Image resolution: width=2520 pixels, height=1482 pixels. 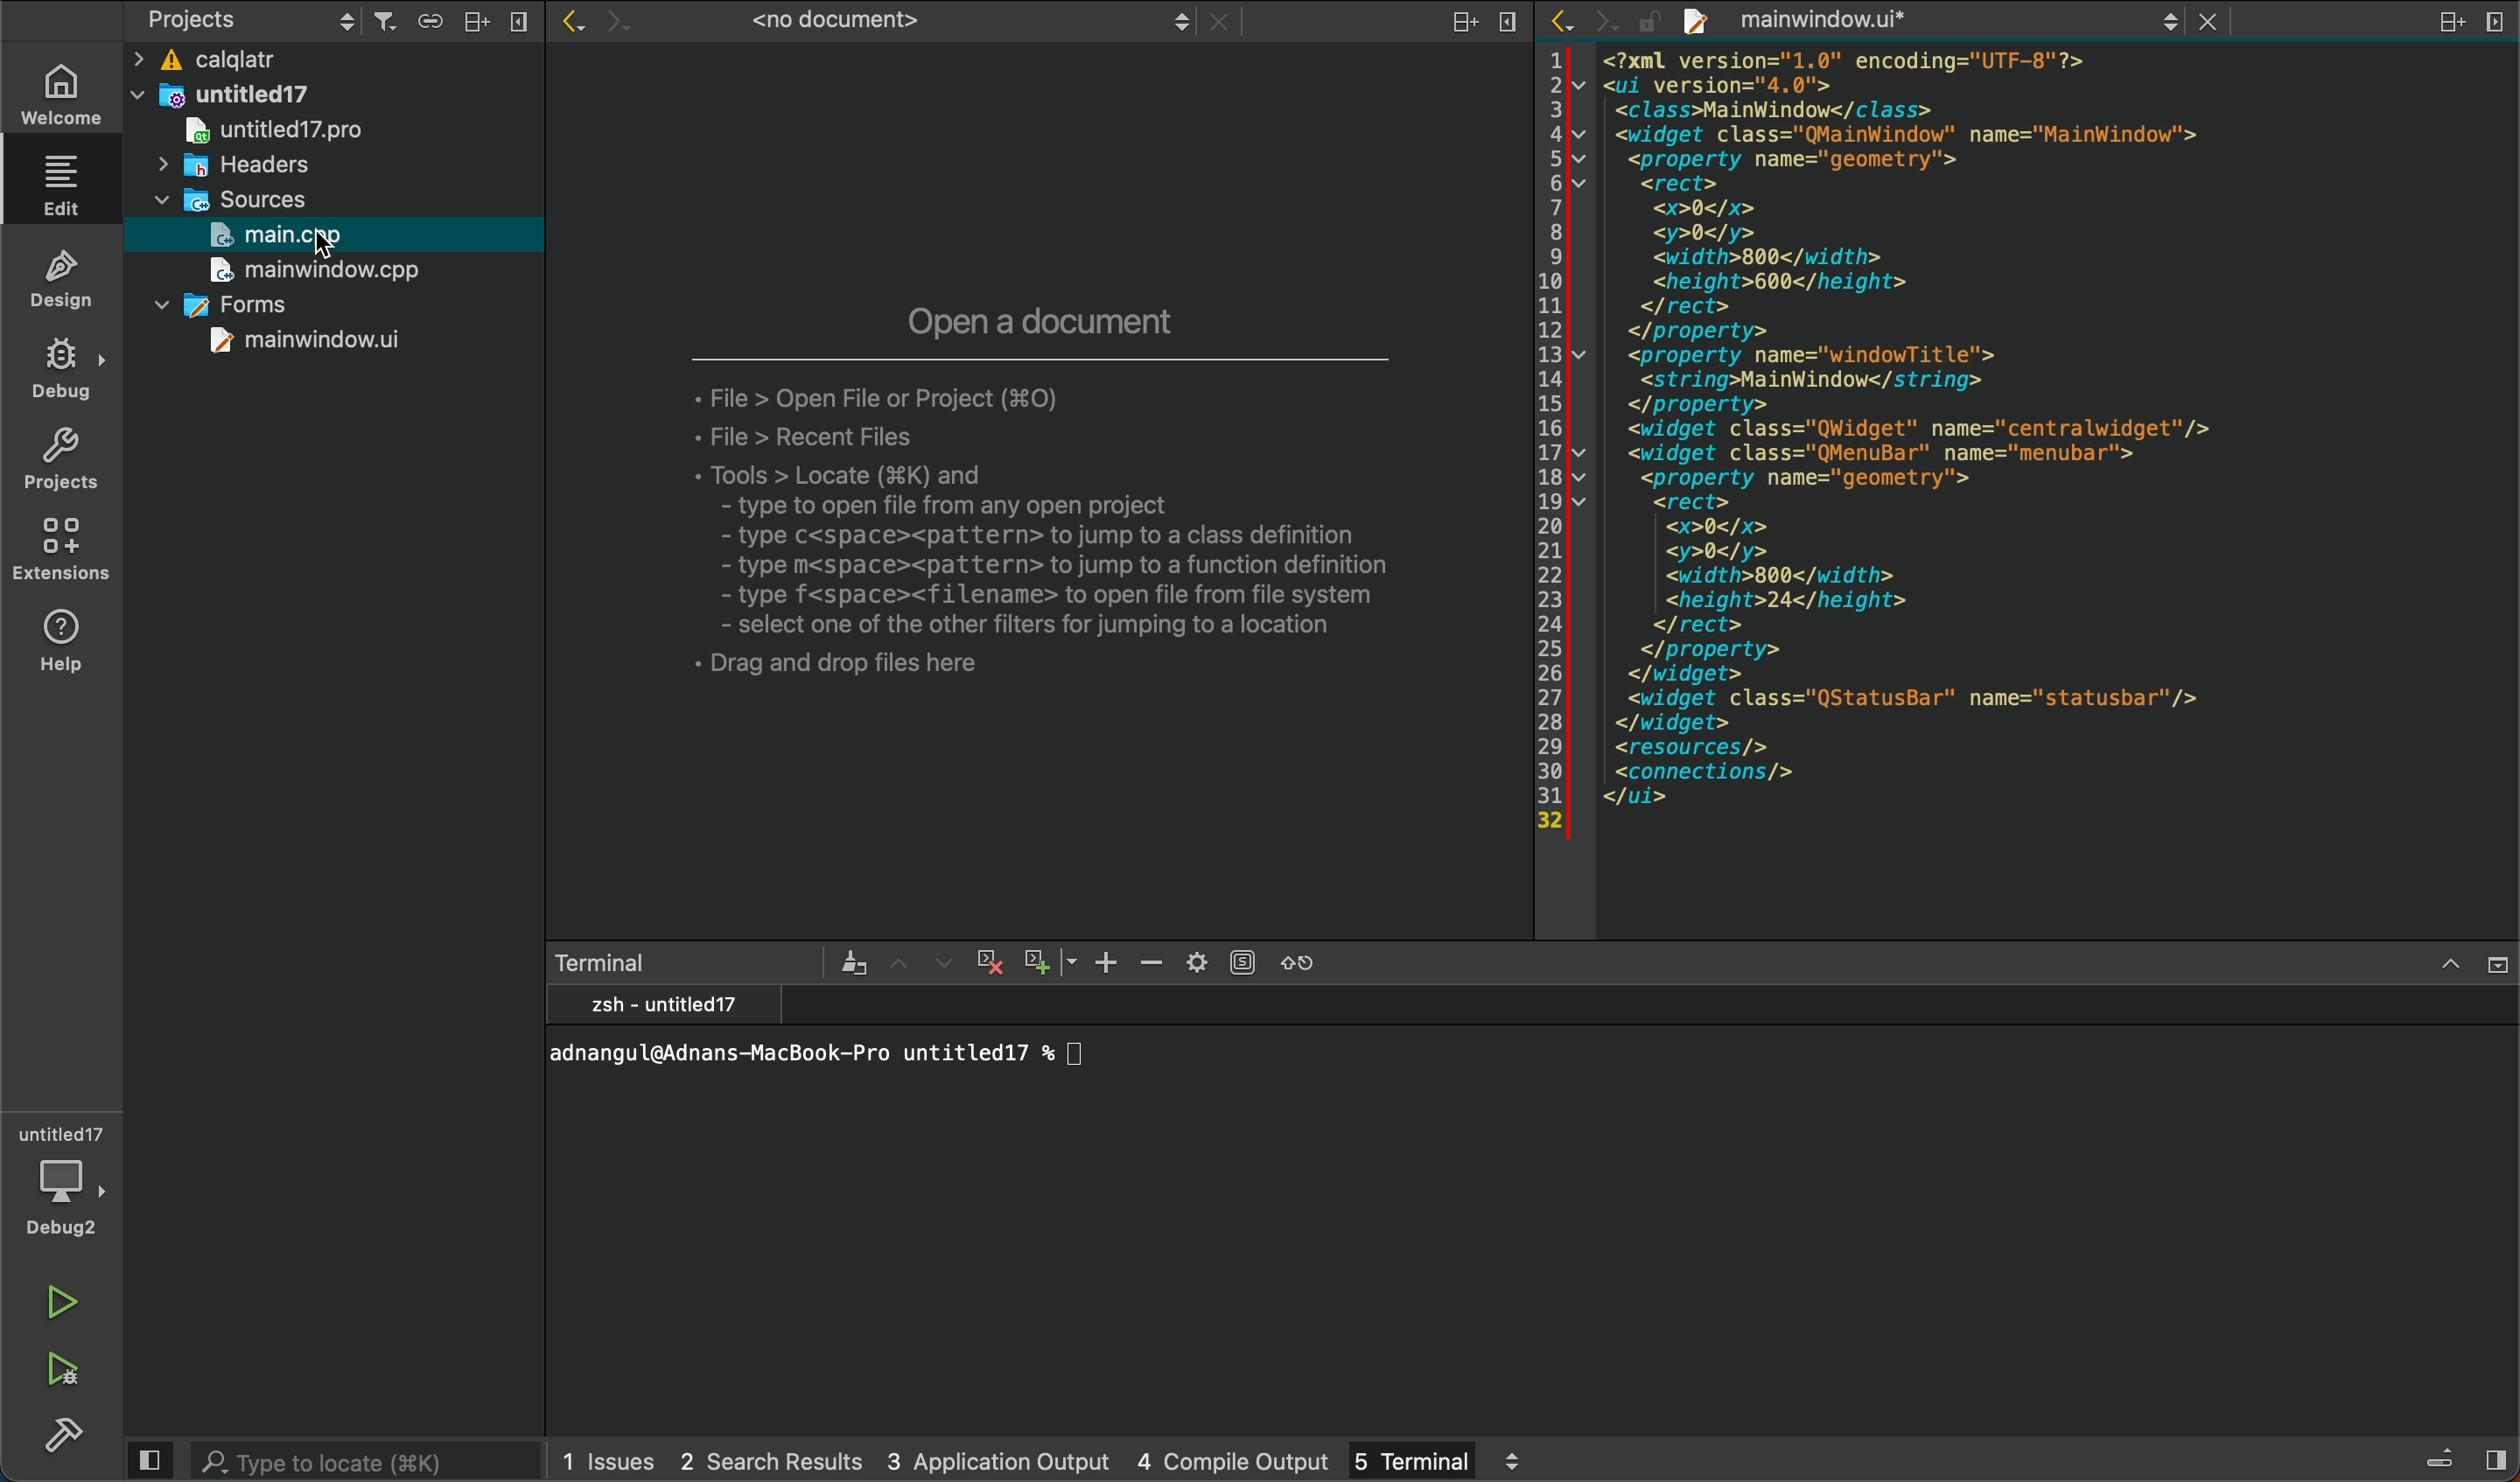 I want to click on search results, so click(x=770, y=1461).